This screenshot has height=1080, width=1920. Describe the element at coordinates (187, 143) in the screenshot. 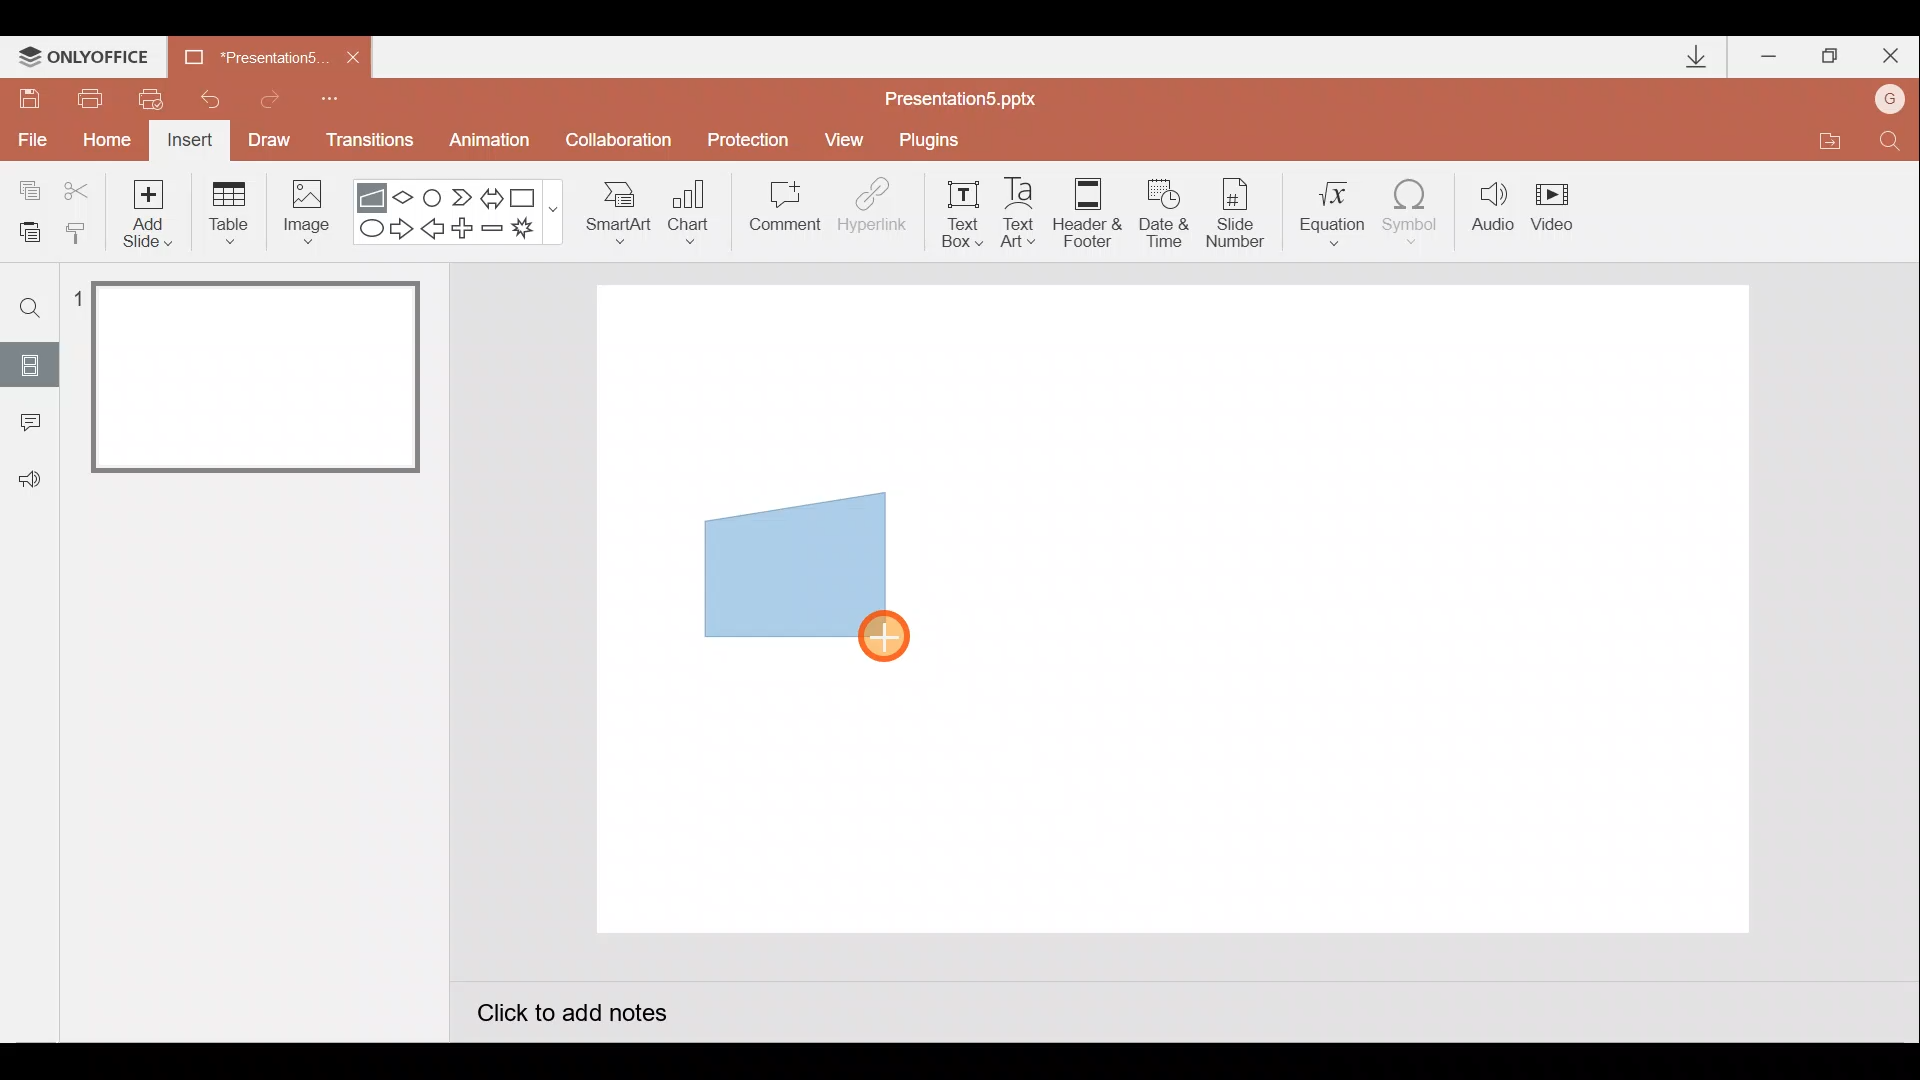

I see `Insert` at that location.